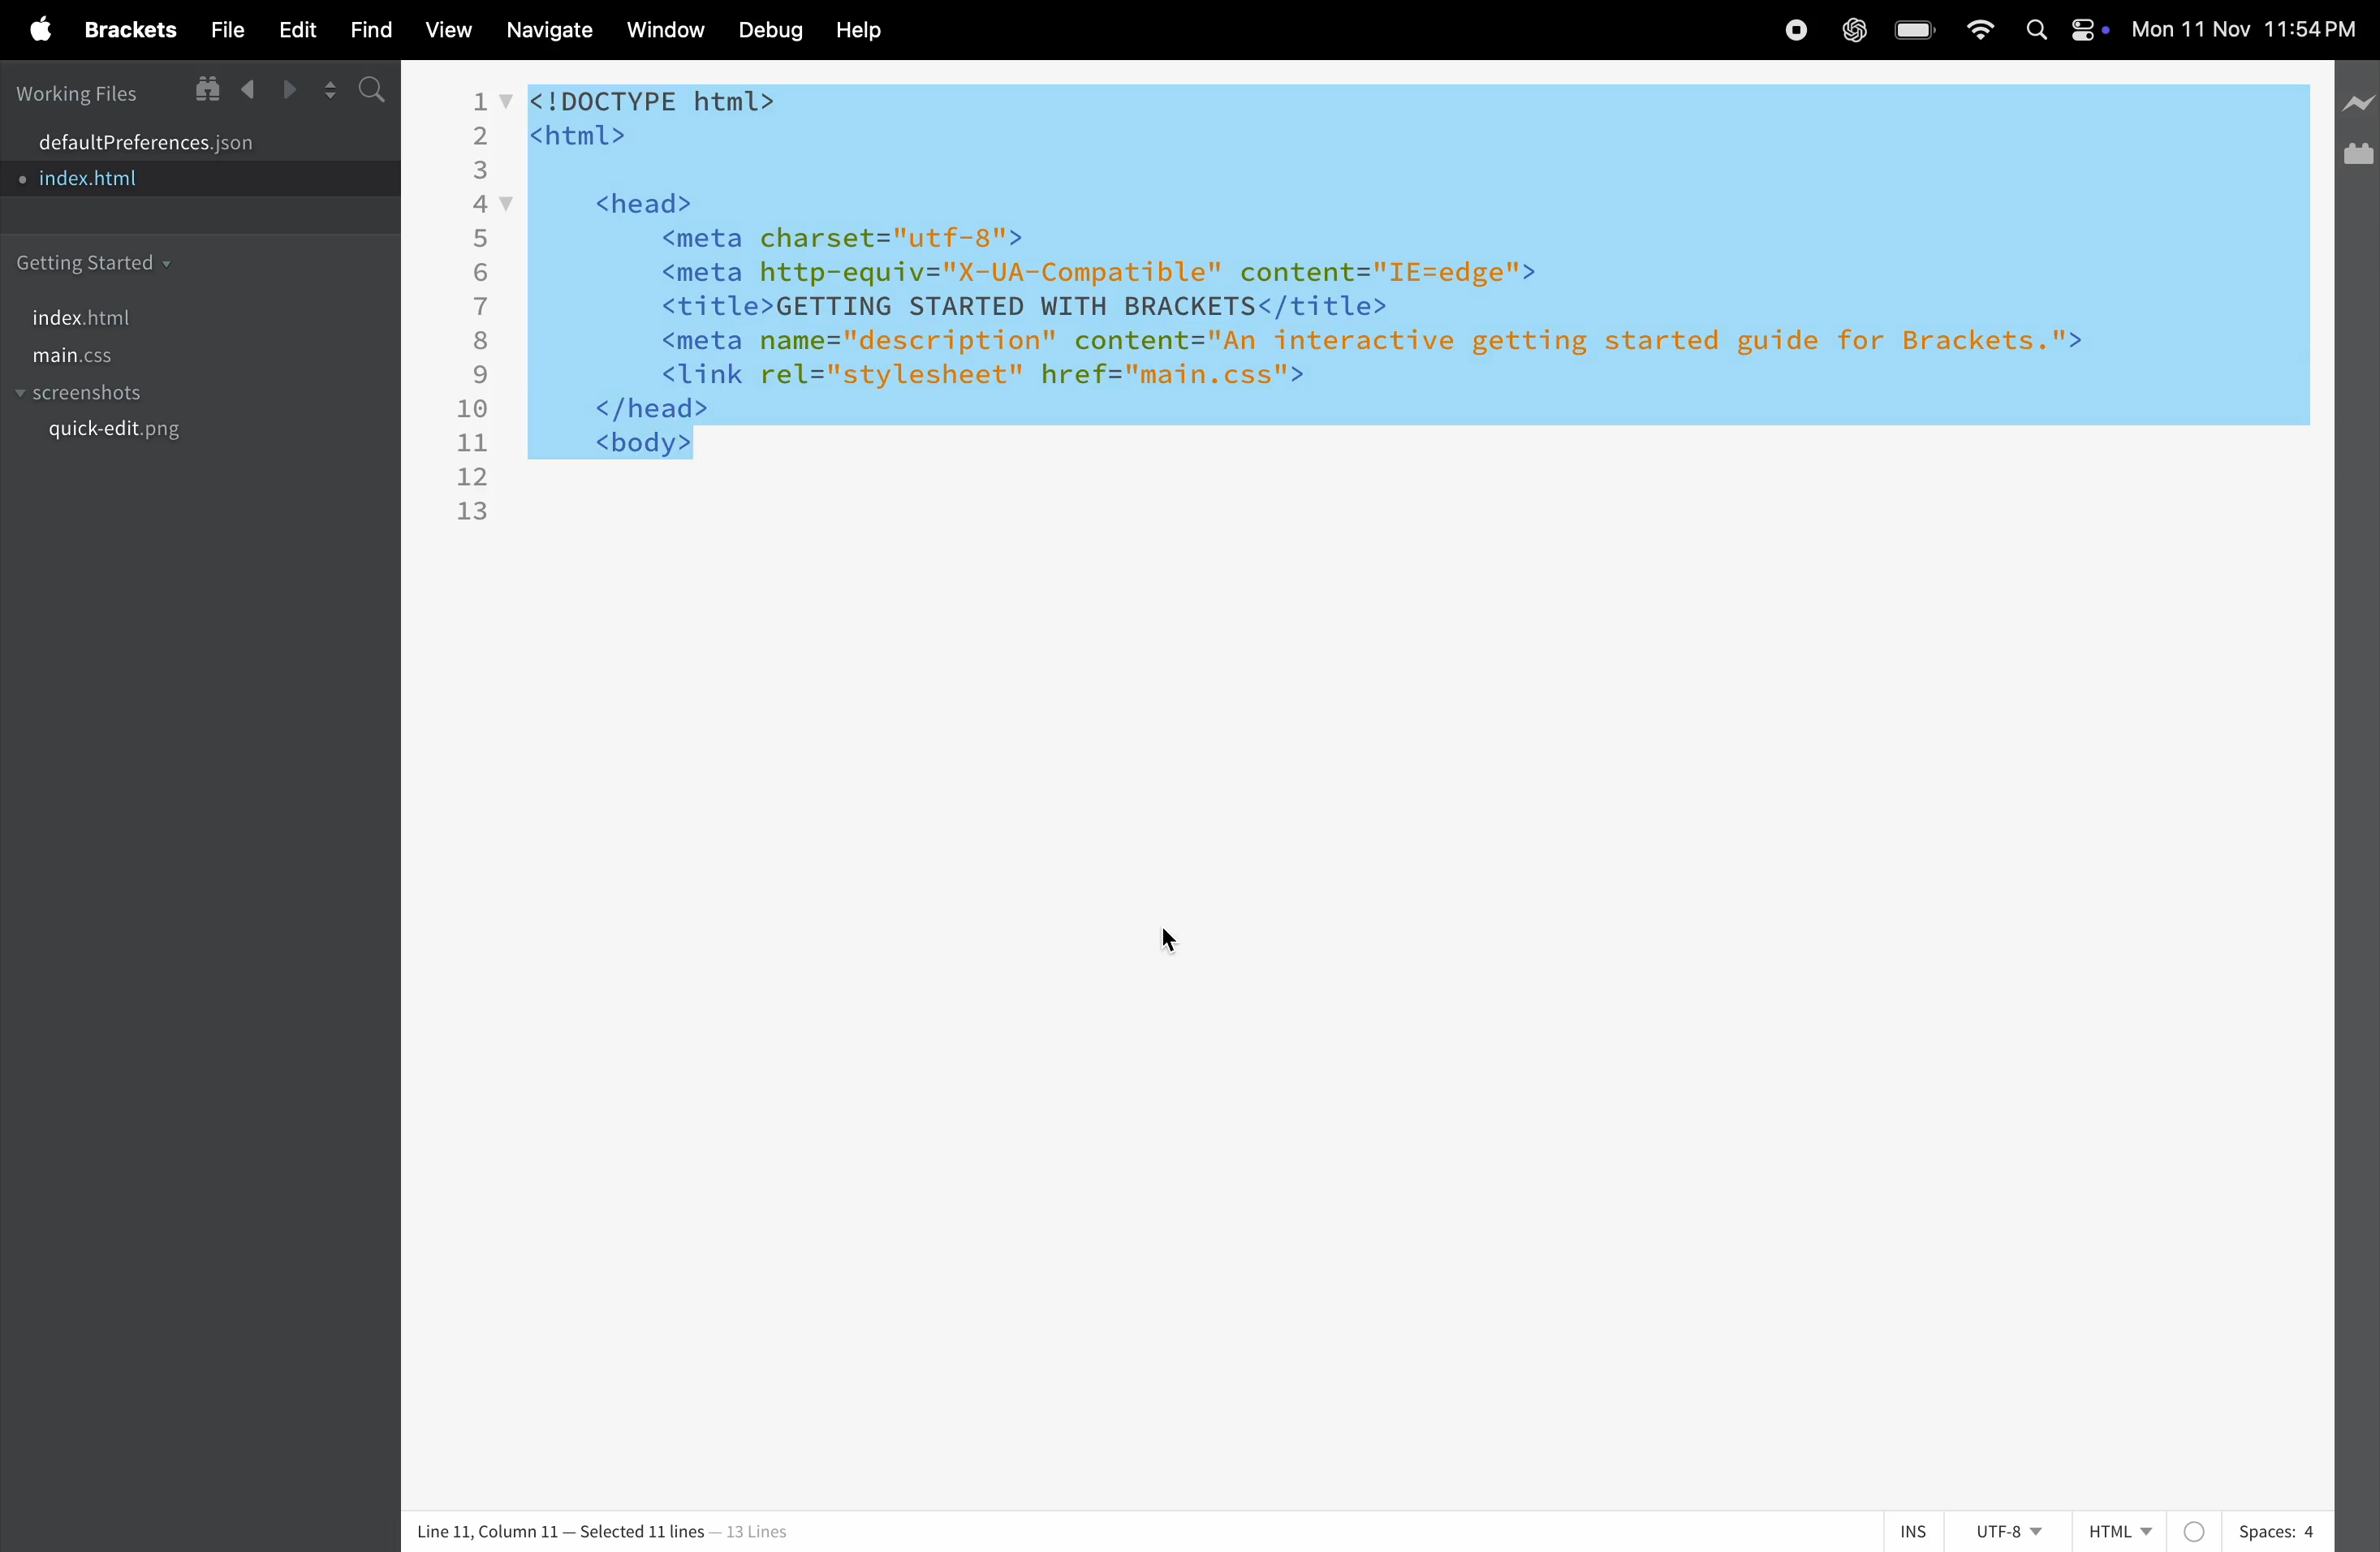 The height and width of the screenshot is (1552, 2380). Describe the element at coordinates (78, 92) in the screenshot. I see `working files` at that location.